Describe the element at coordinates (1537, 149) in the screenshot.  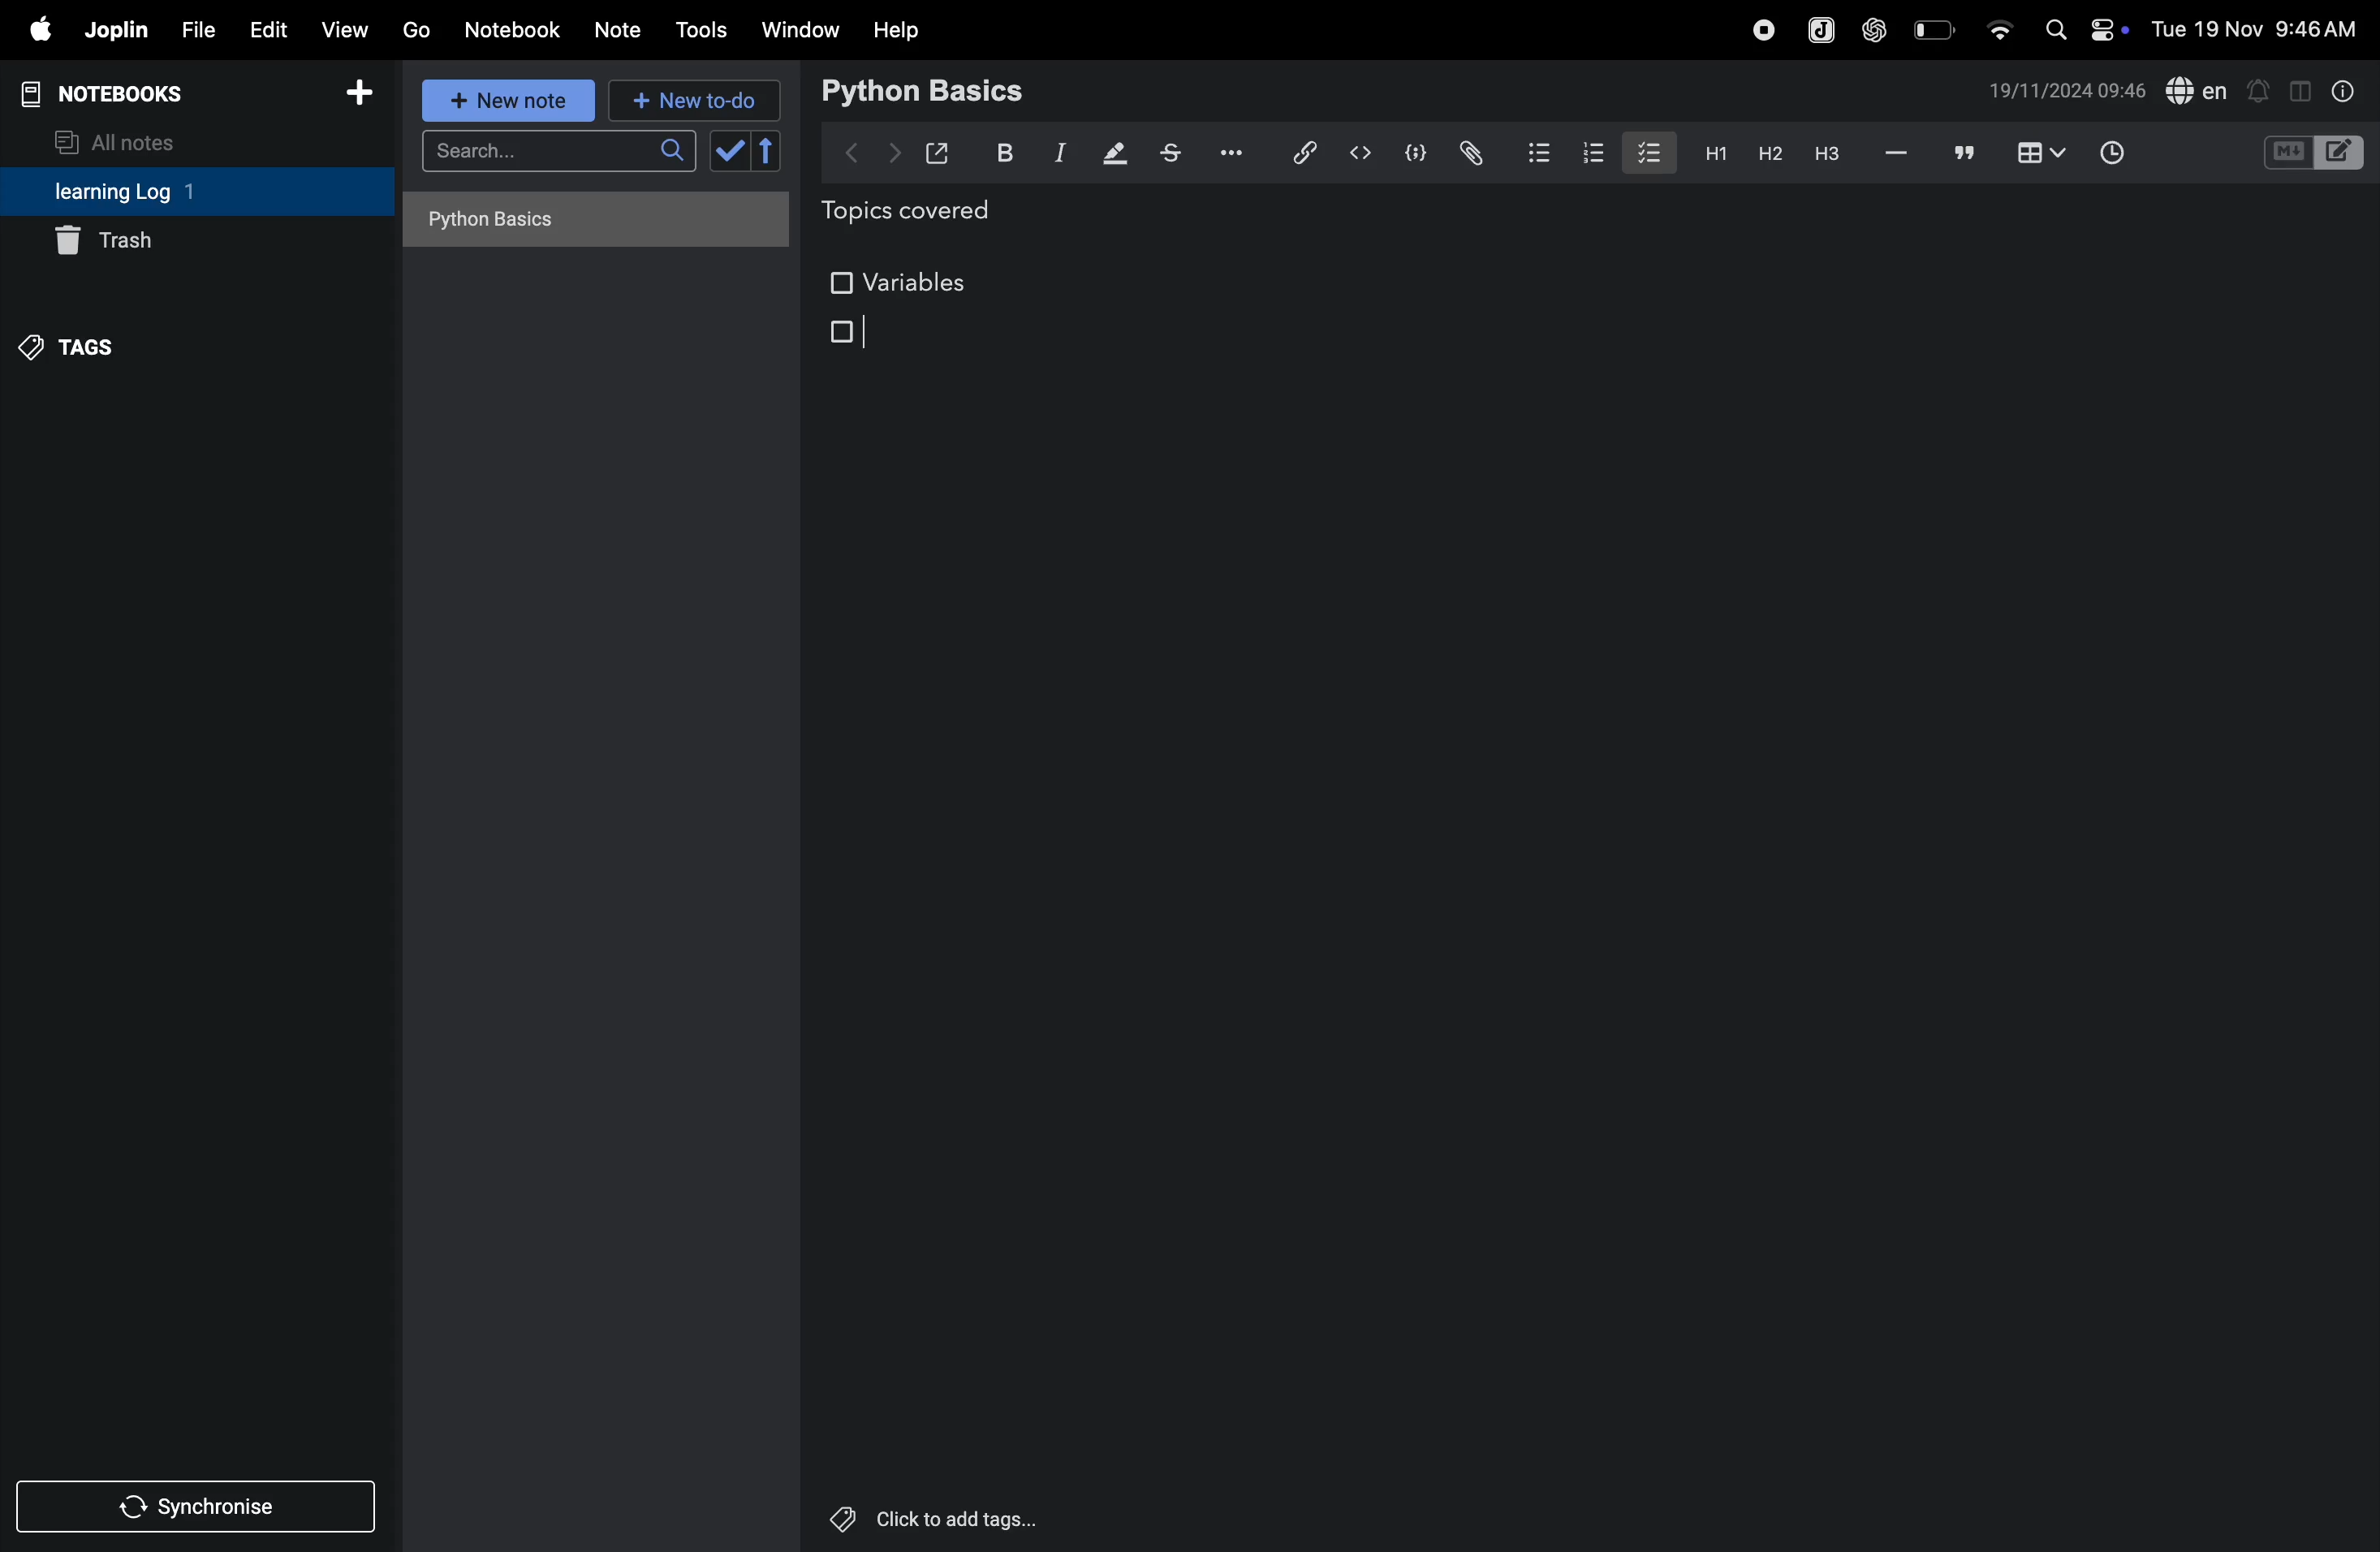
I see `bullet list` at that location.